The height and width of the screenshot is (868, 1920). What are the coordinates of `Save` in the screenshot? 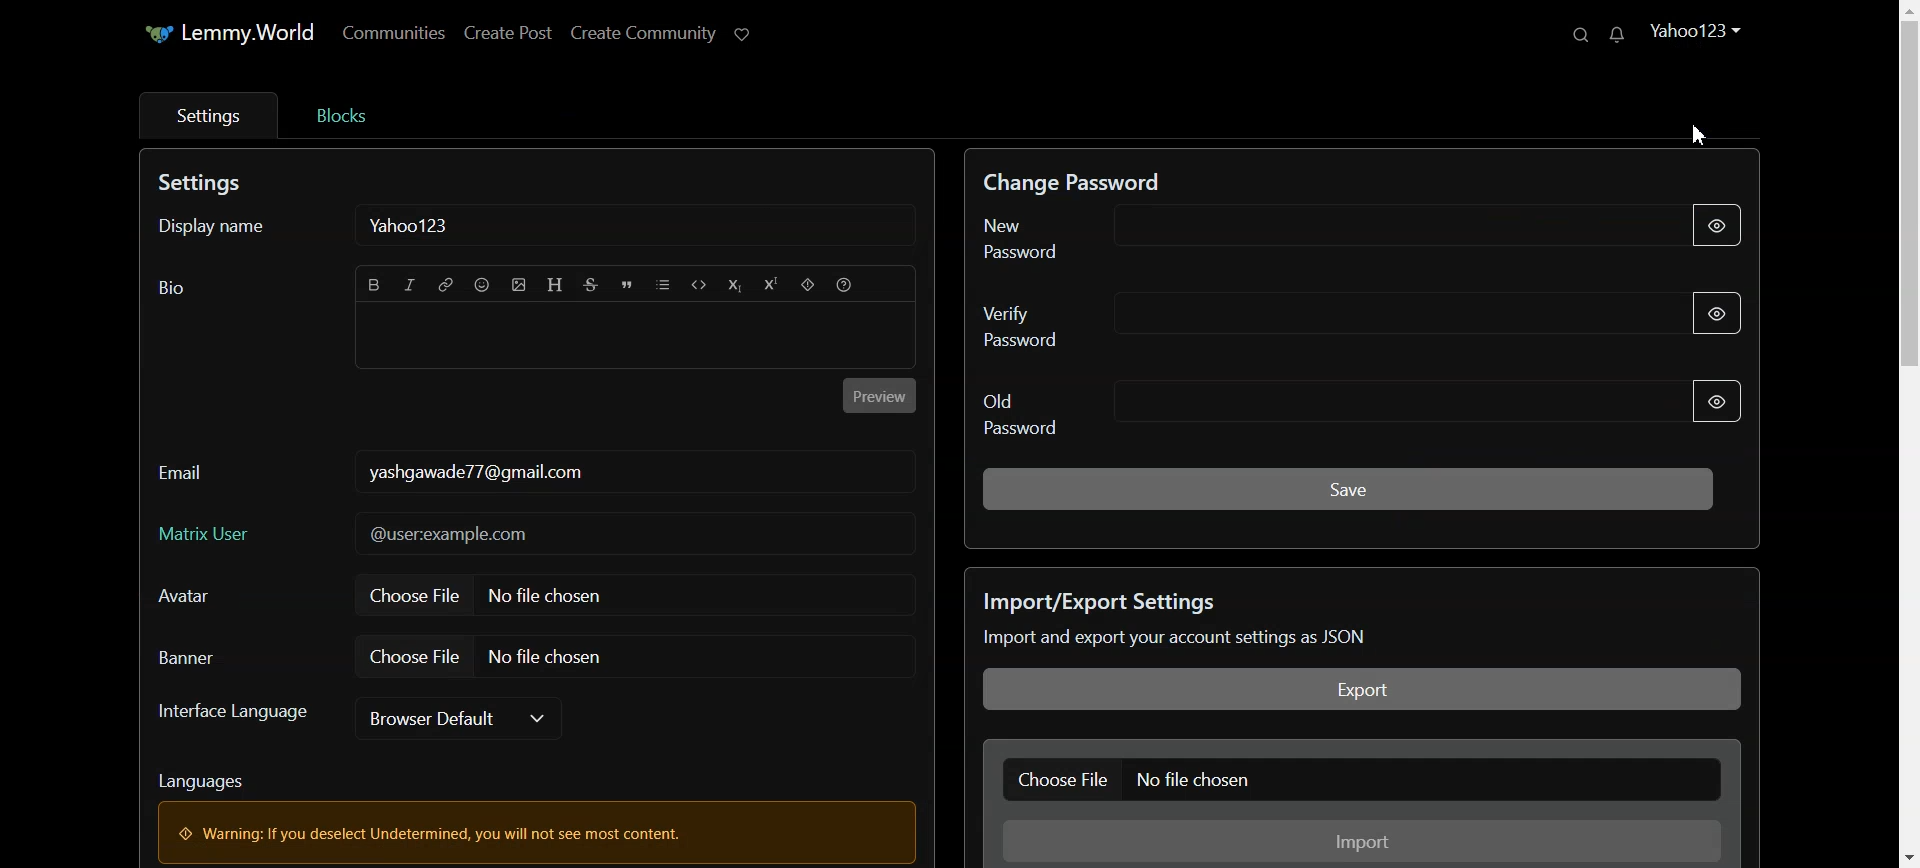 It's located at (1351, 489).